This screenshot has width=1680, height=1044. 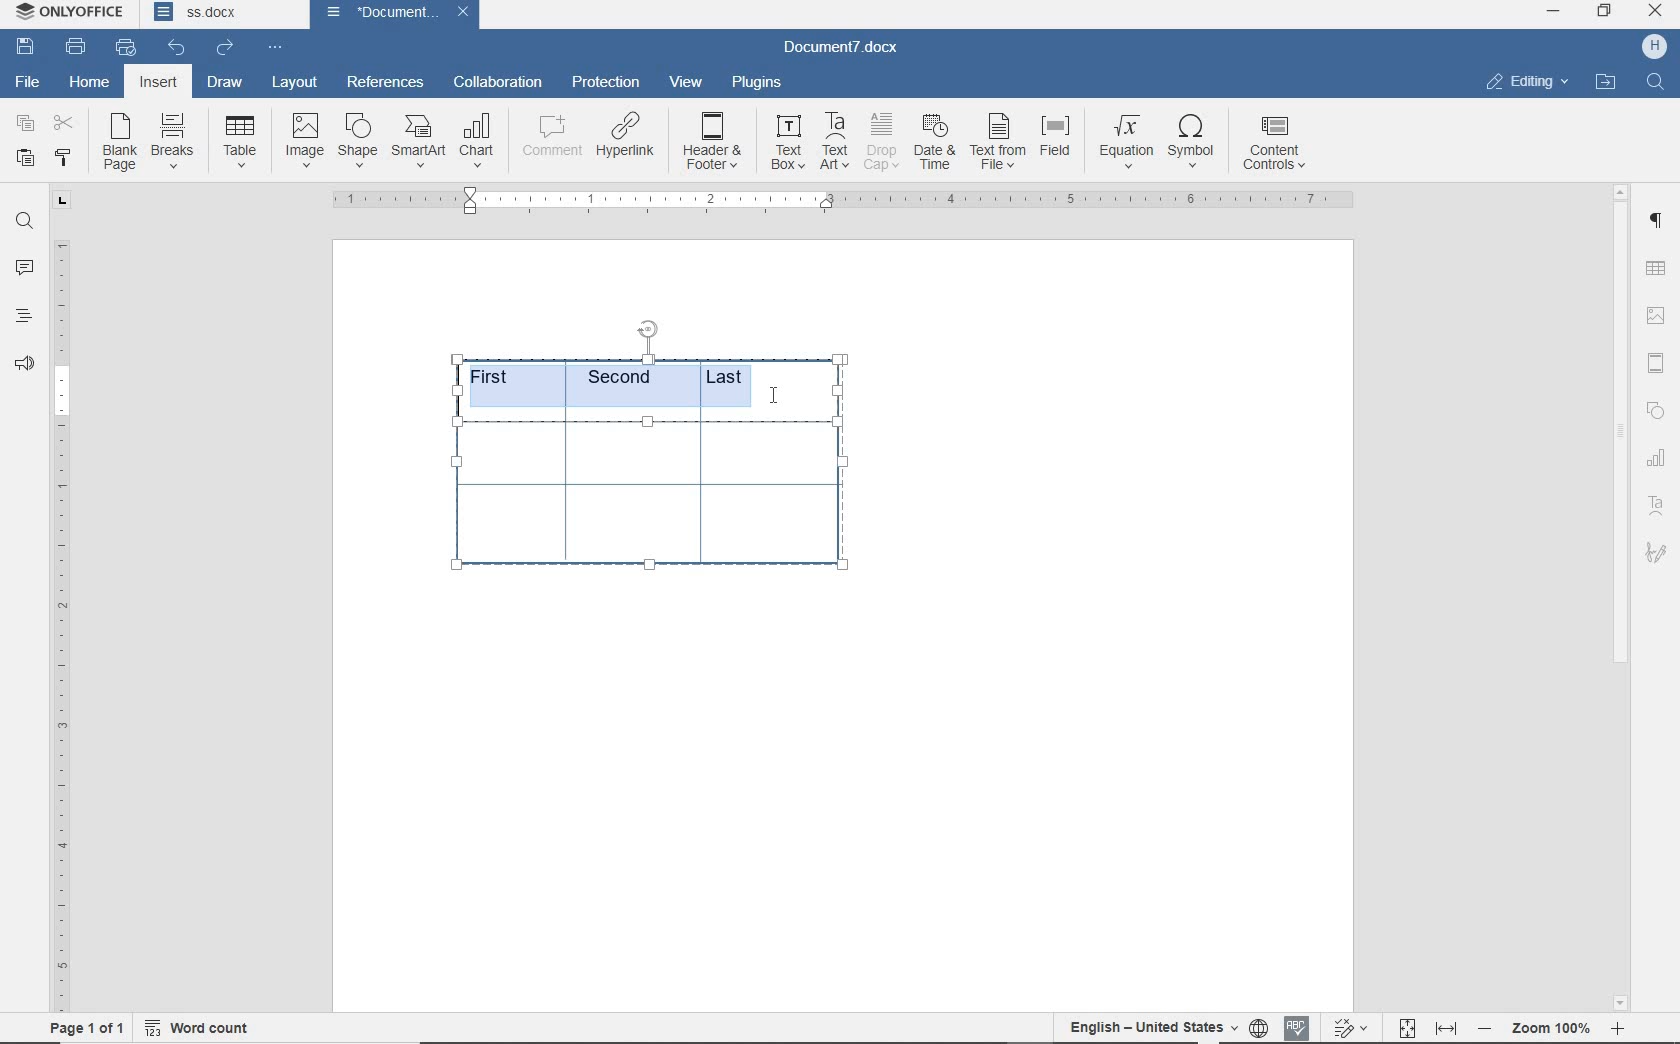 What do you see at coordinates (1278, 145) in the screenshot?
I see `content controls` at bounding box center [1278, 145].